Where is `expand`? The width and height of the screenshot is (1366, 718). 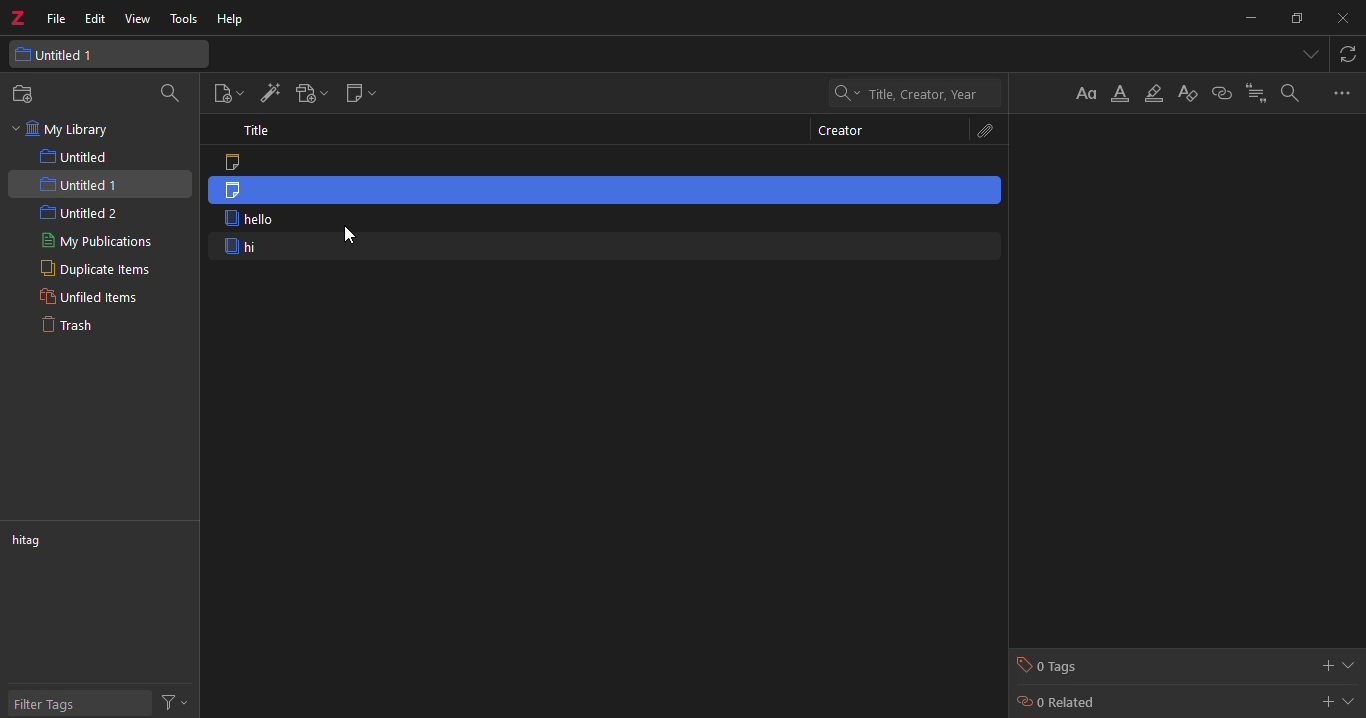 expand is located at coordinates (1352, 665).